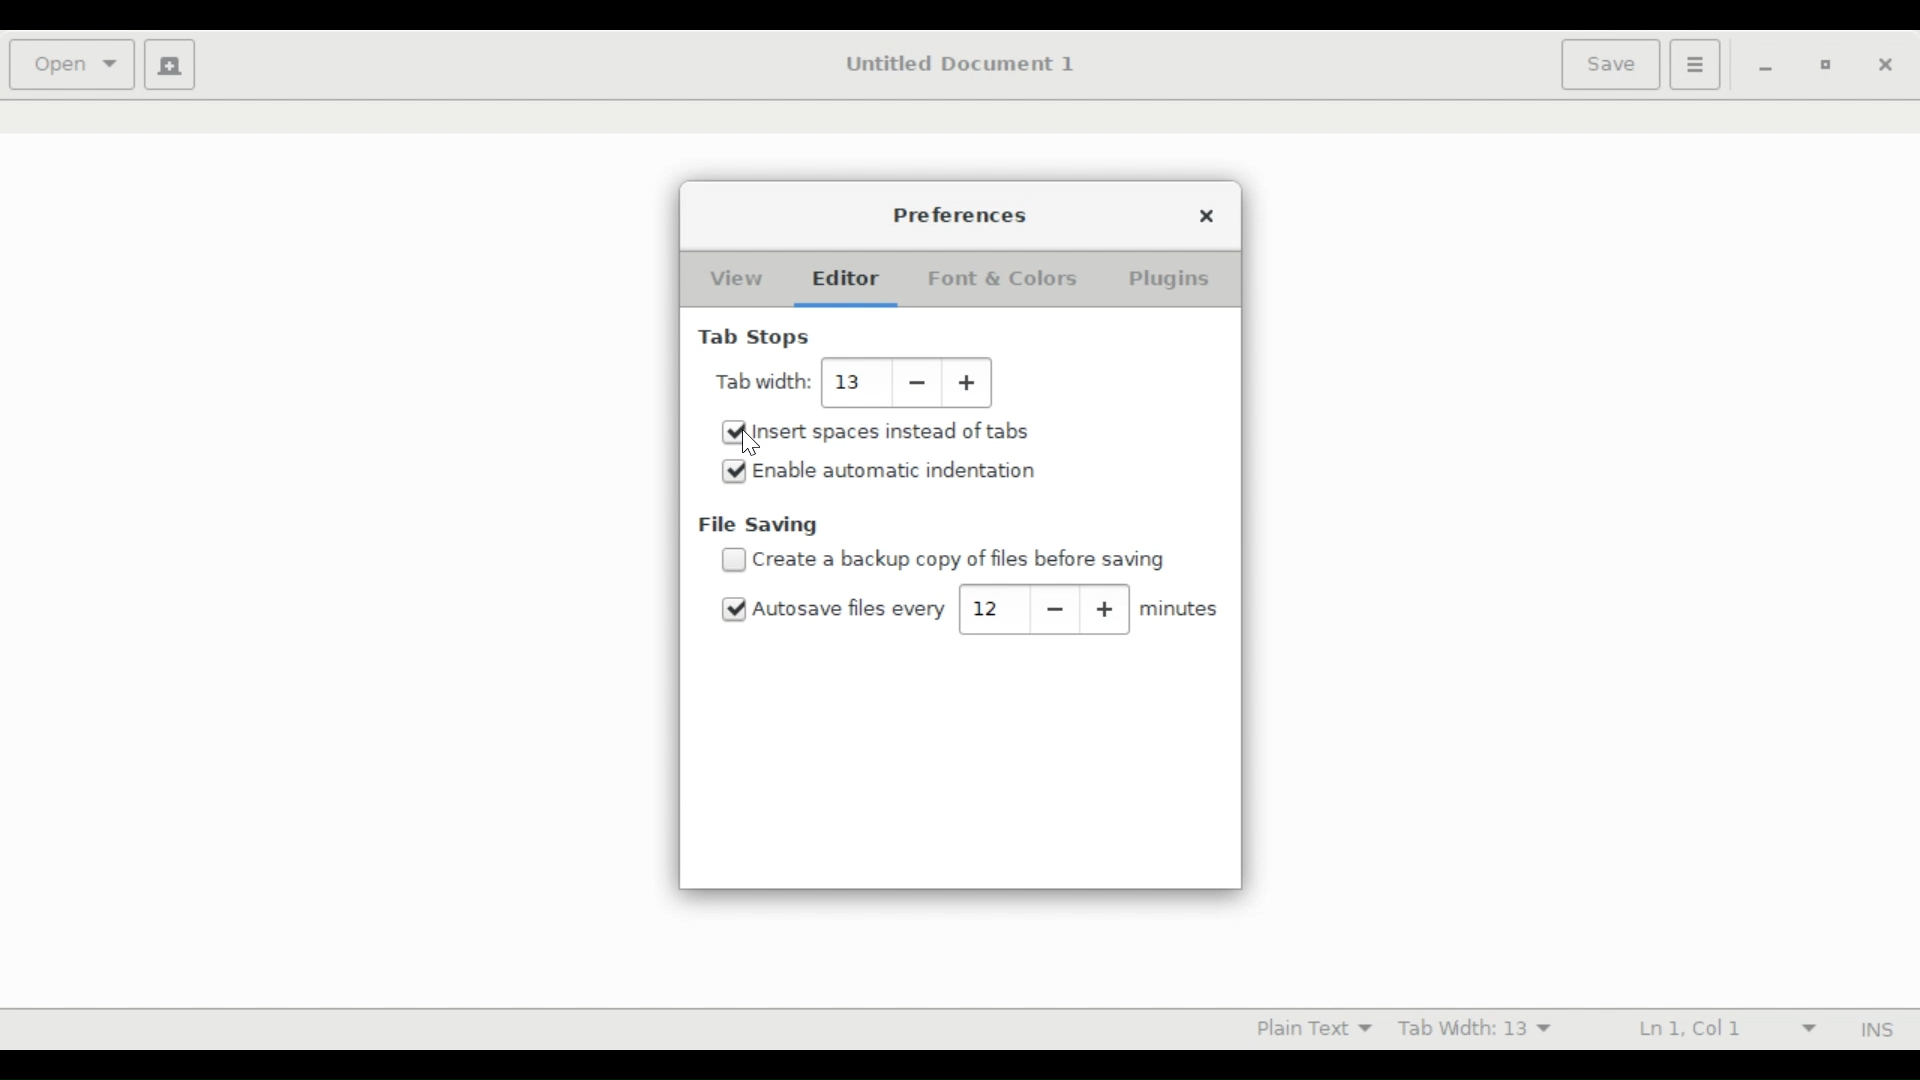  I want to click on (un)check Autosave files every, so click(850, 609).